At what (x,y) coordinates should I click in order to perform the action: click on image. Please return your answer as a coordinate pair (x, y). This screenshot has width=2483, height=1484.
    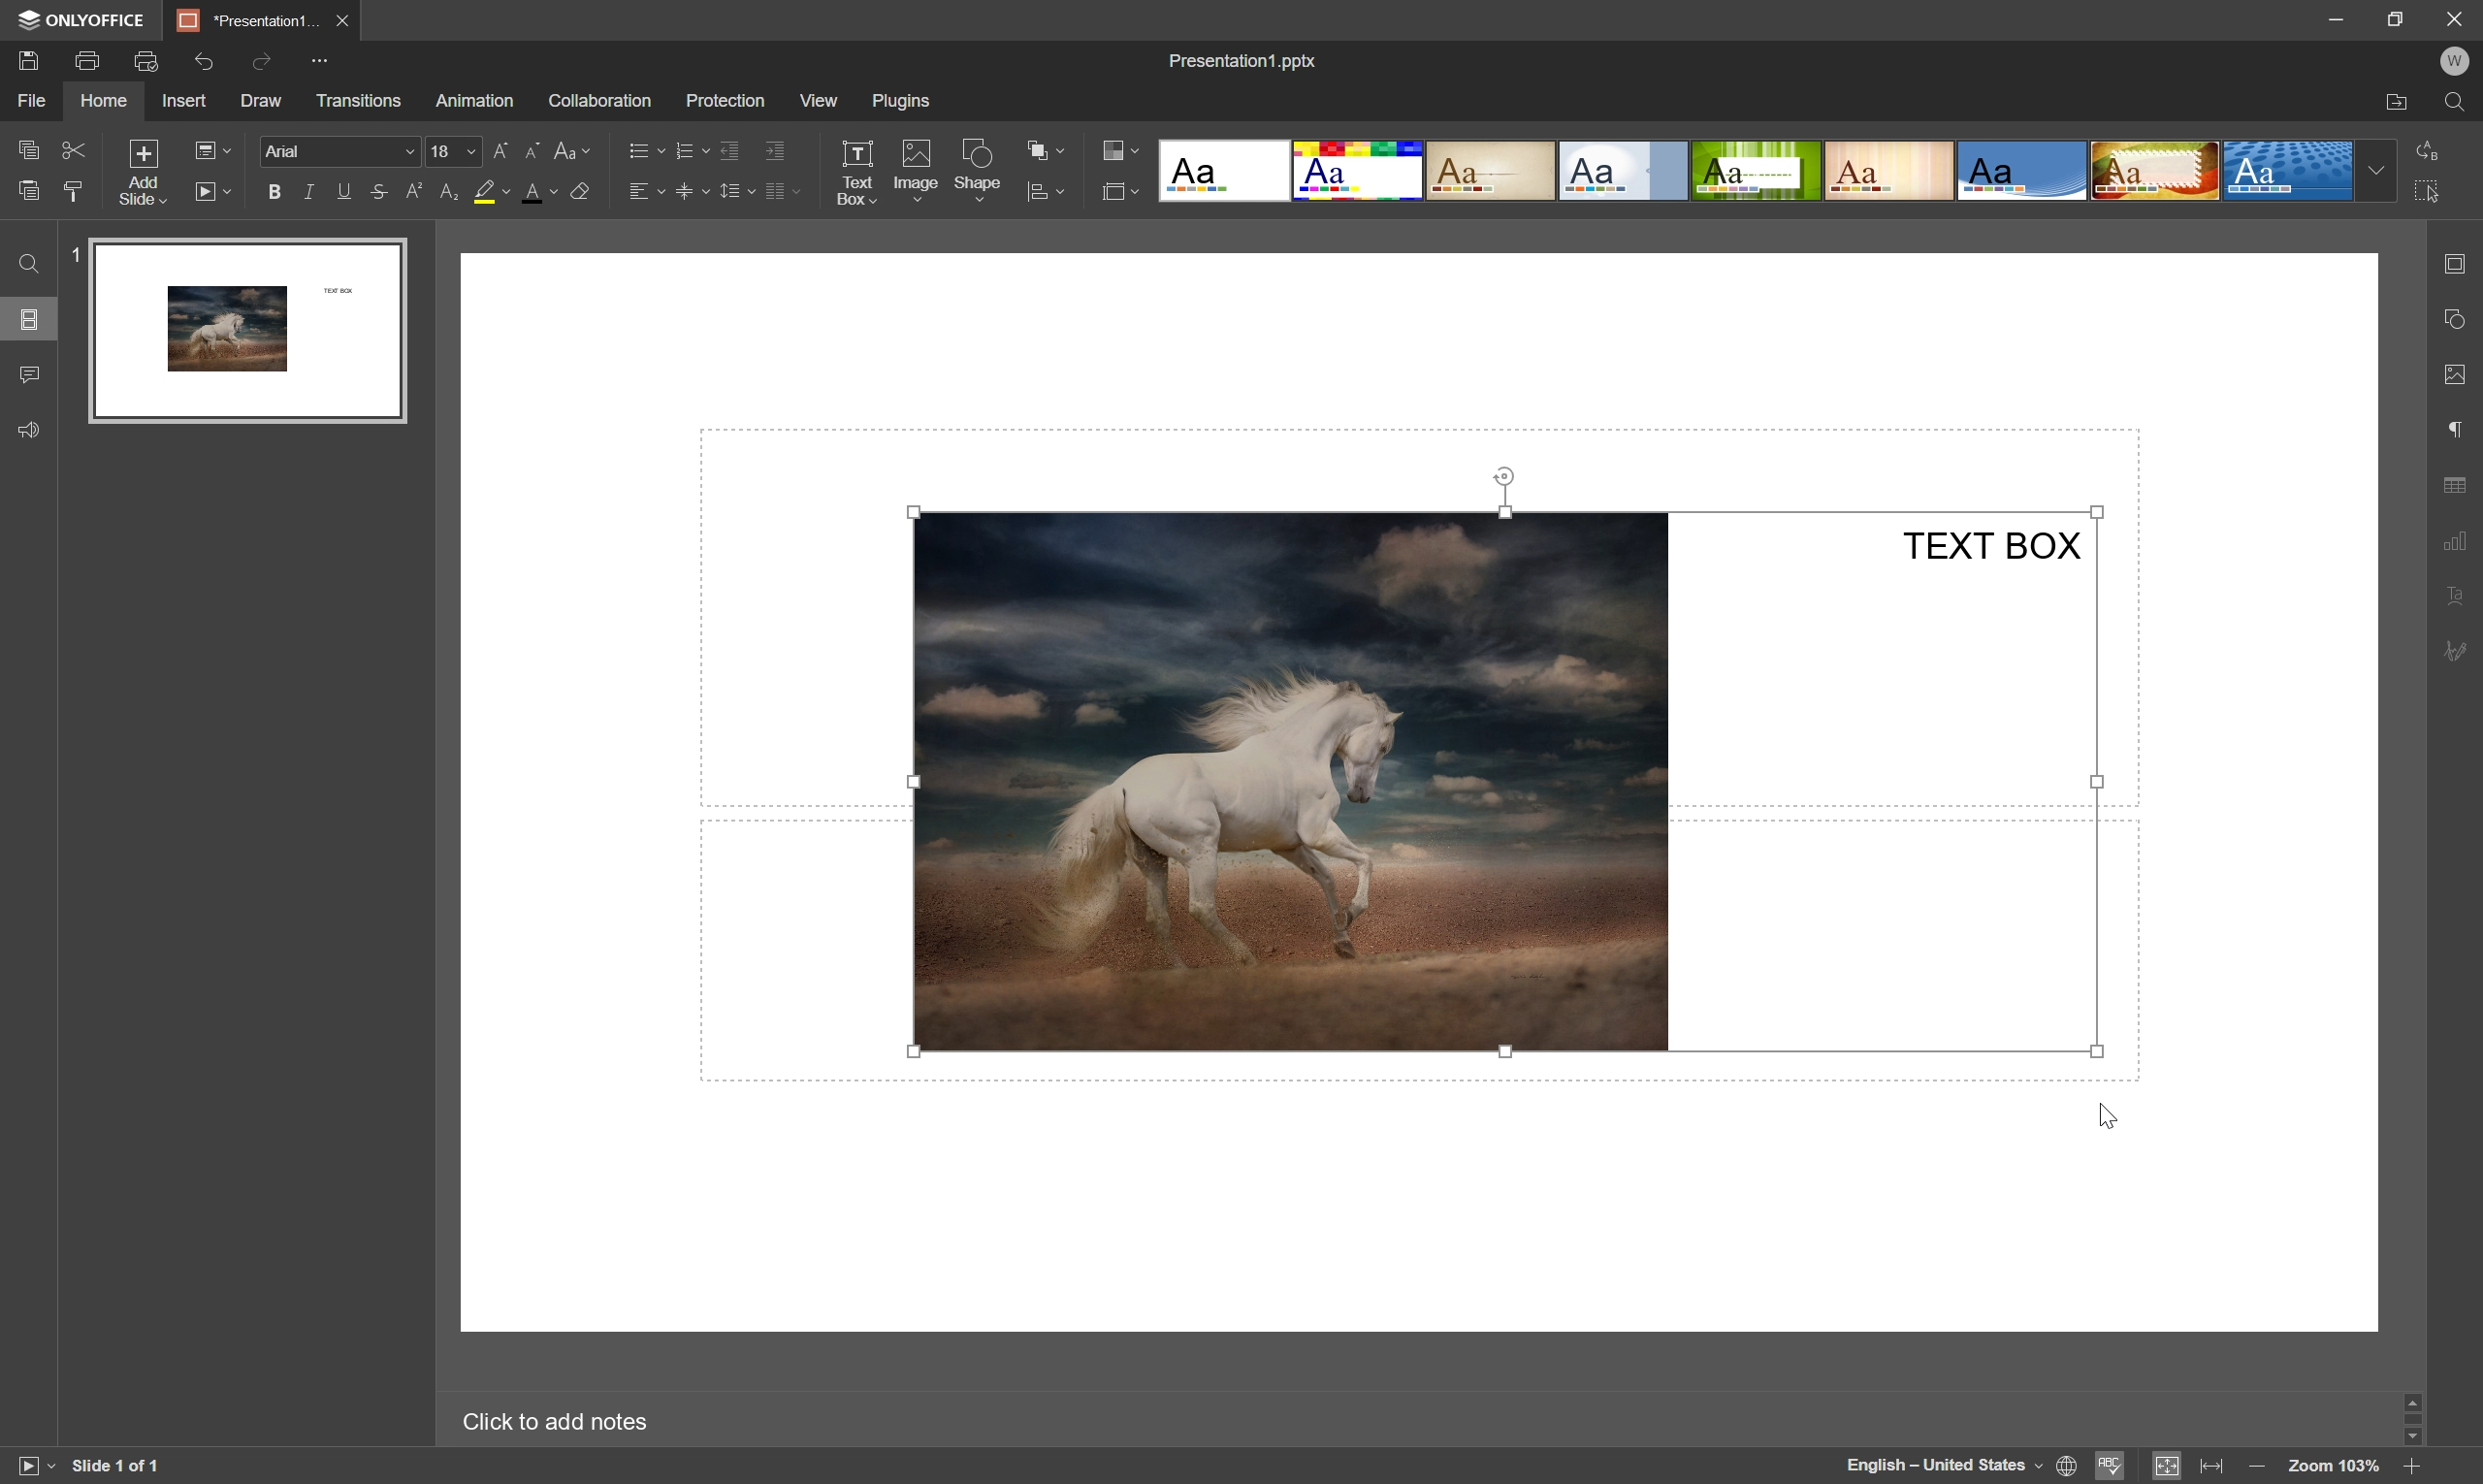
    Looking at the image, I should click on (914, 167).